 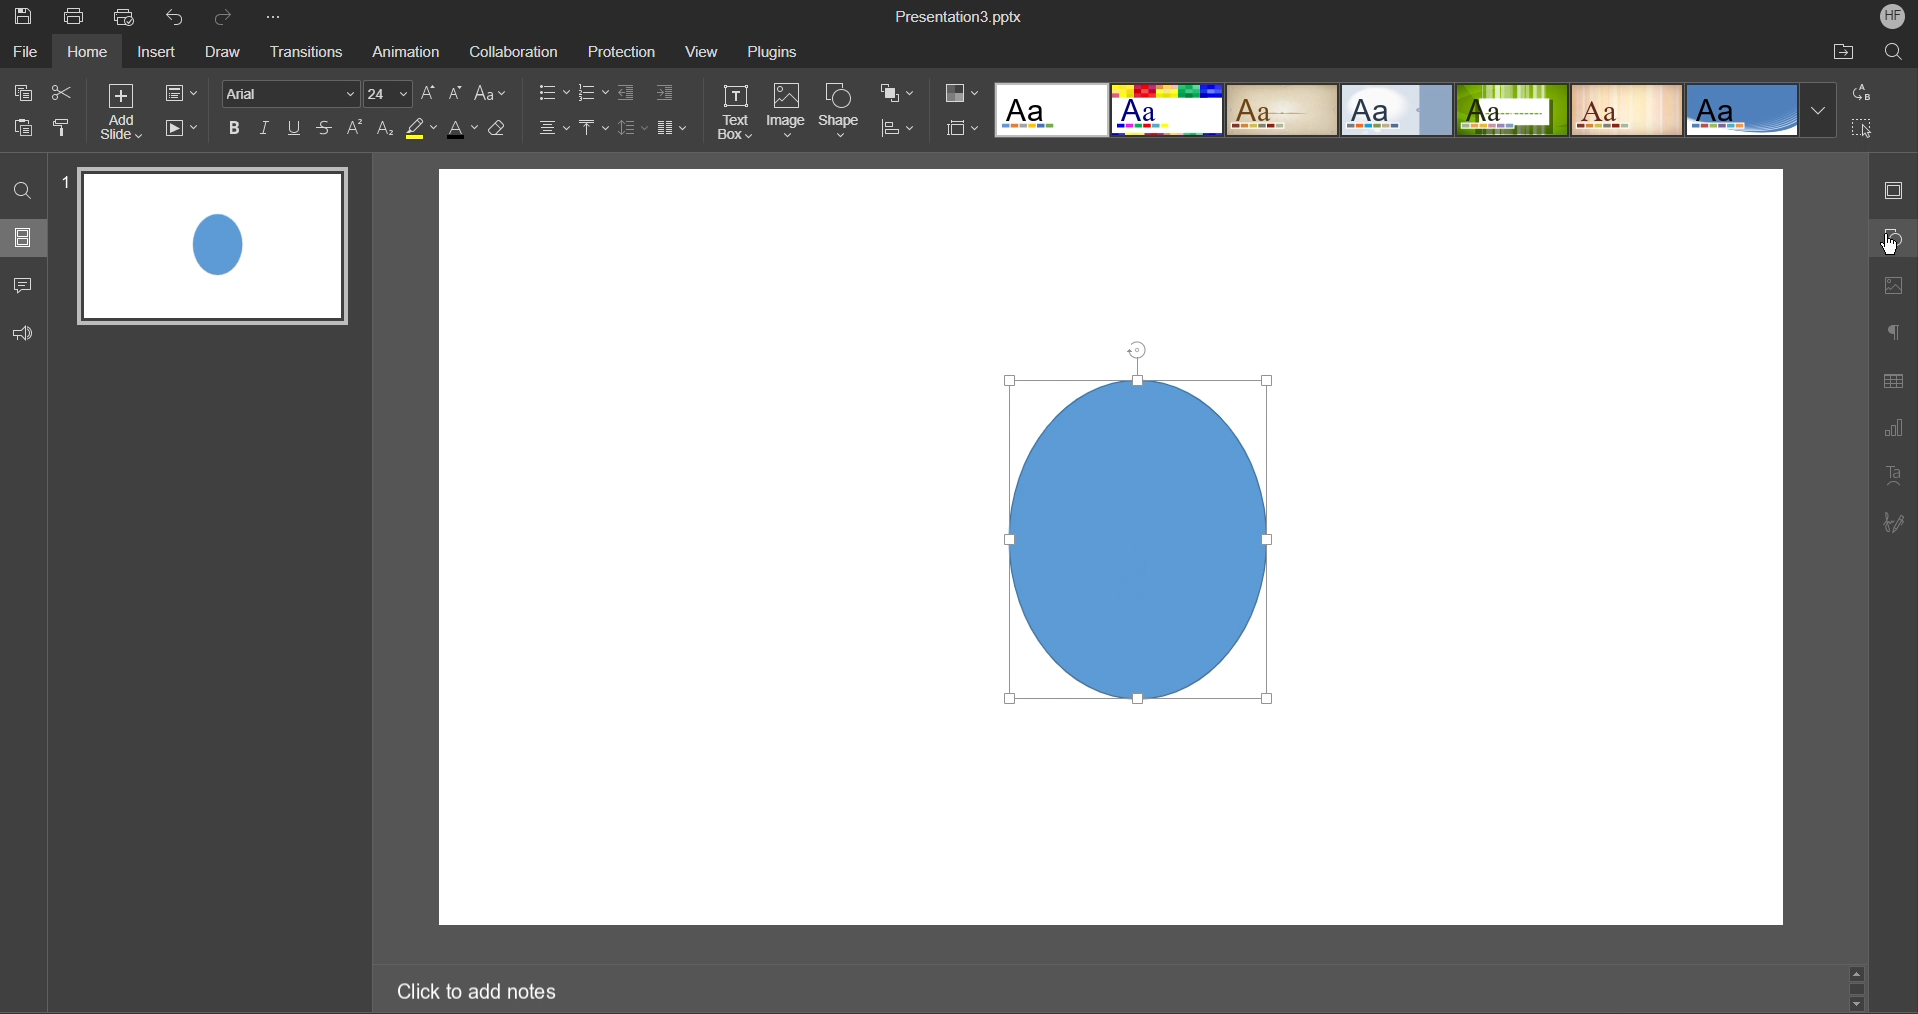 I want to click on Bold, so click(x=234, y=130).